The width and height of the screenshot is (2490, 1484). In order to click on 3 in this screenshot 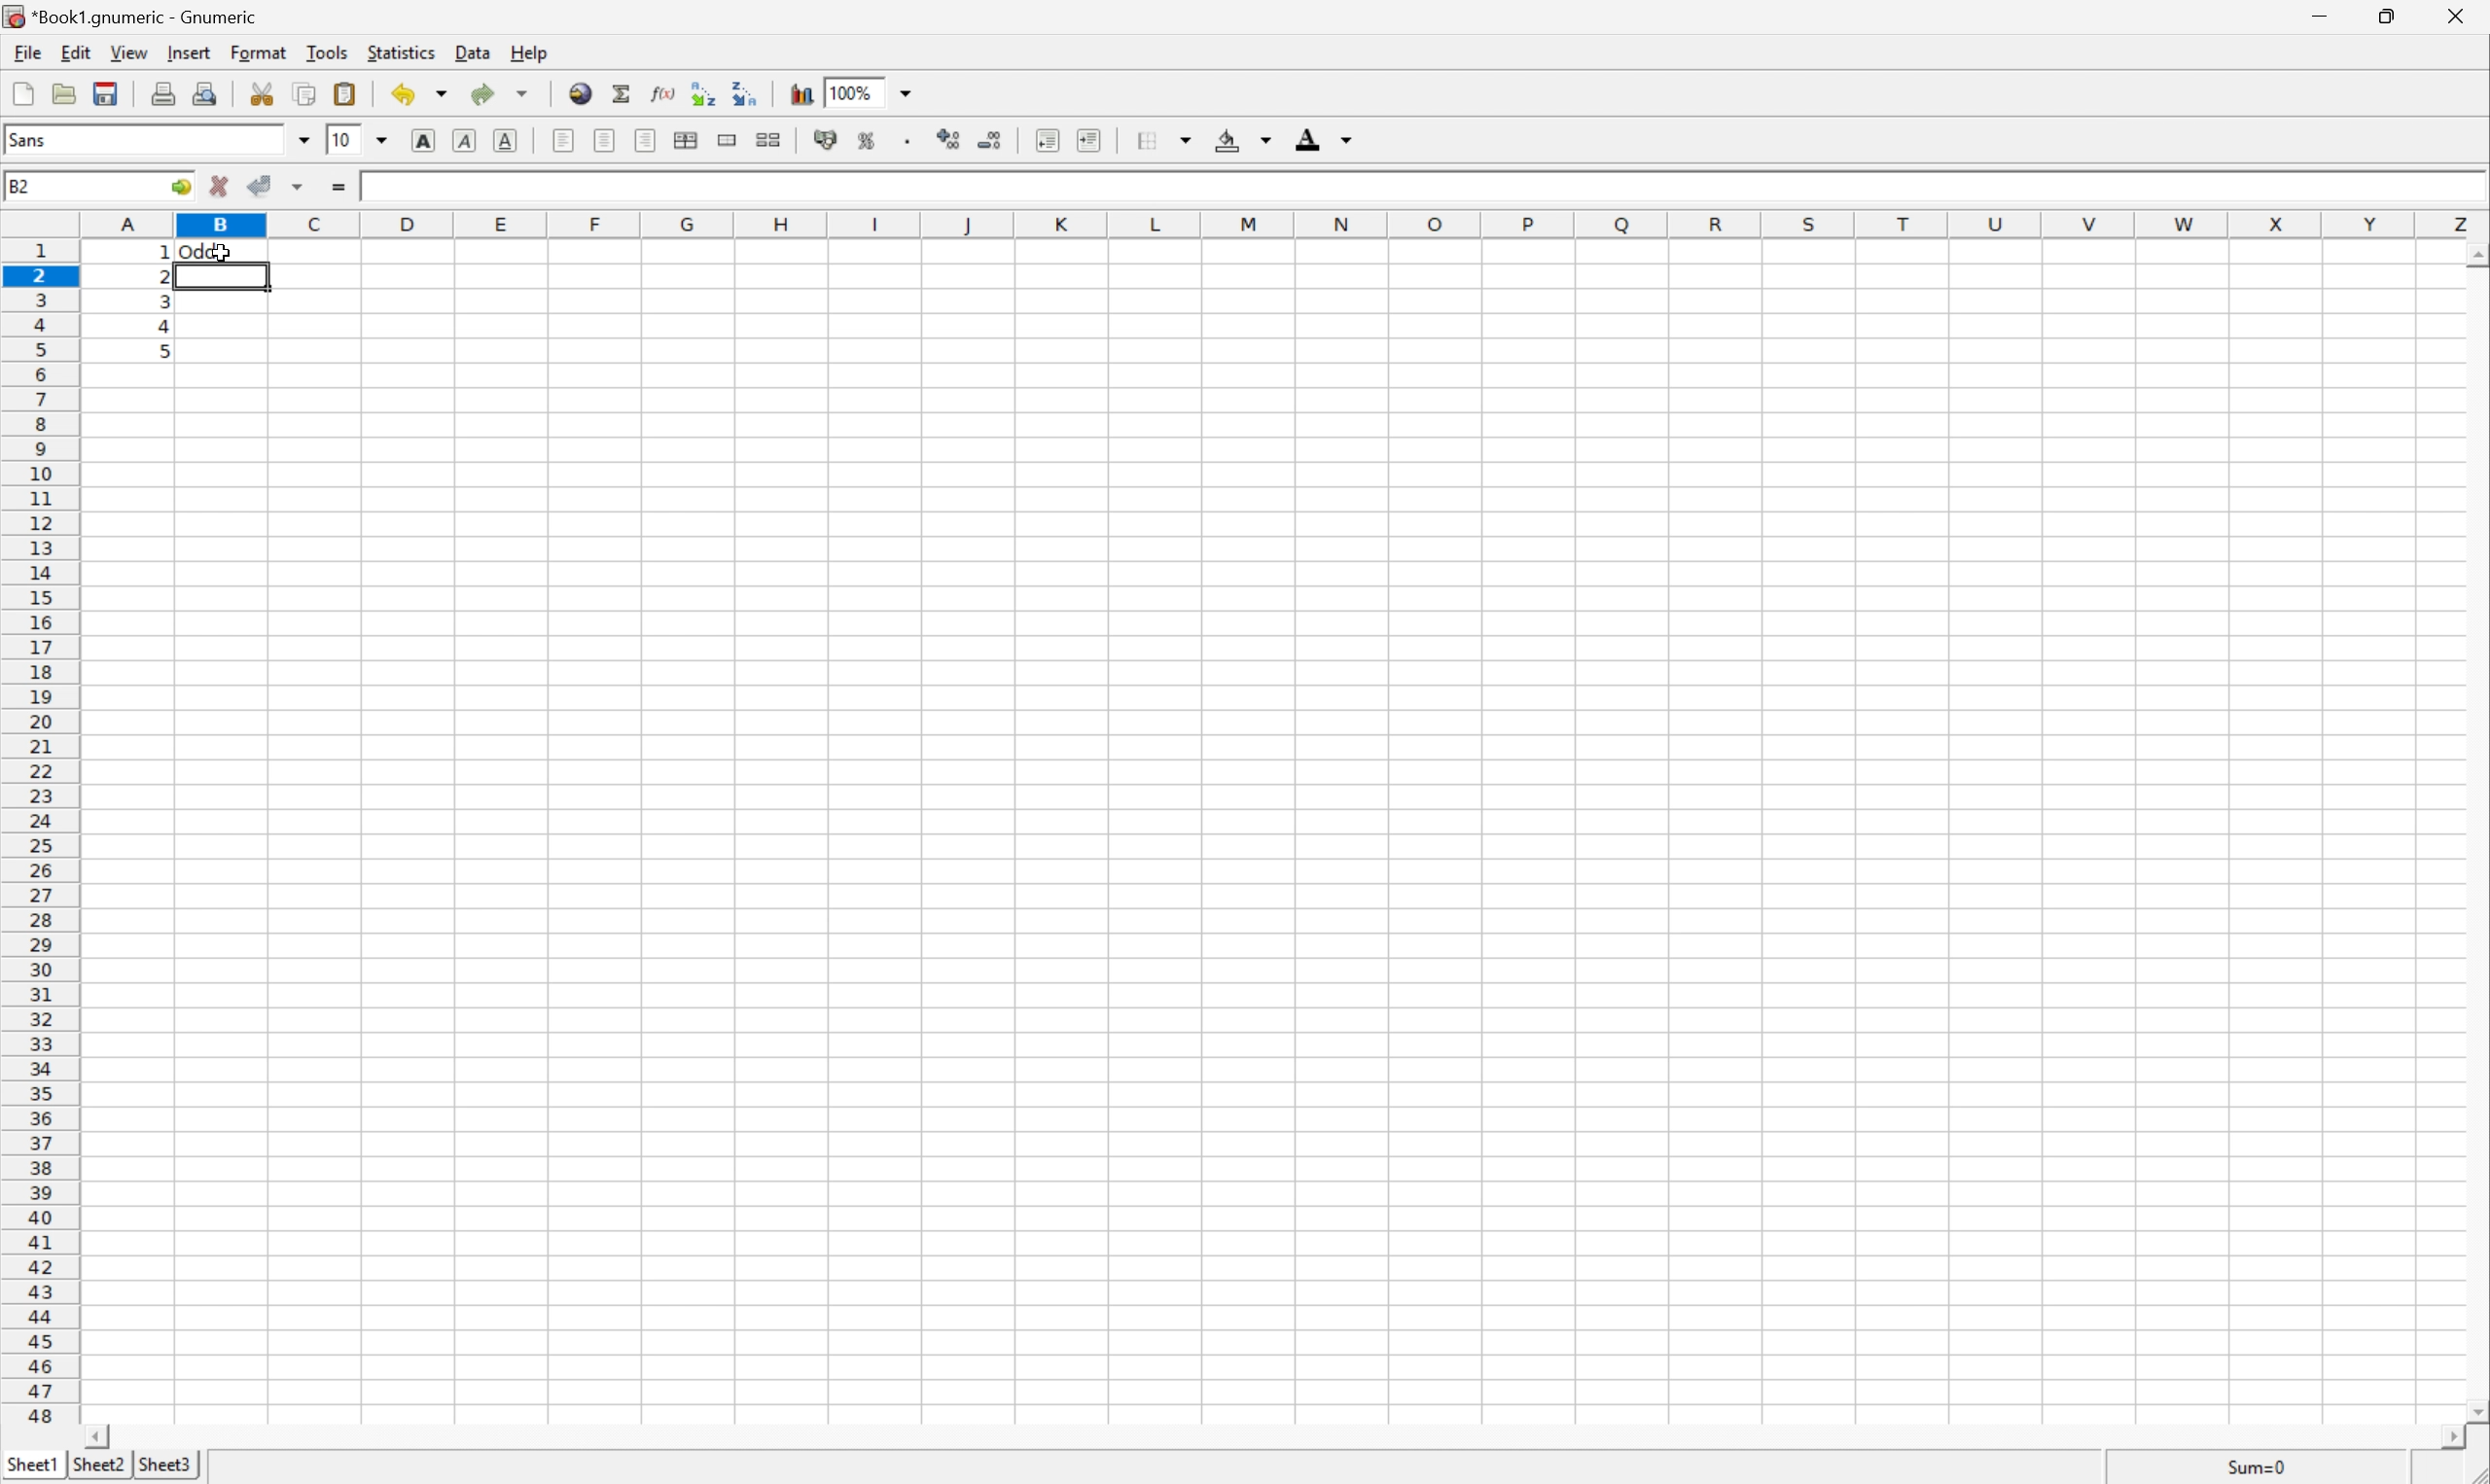, I will do `click(165, 300)`.